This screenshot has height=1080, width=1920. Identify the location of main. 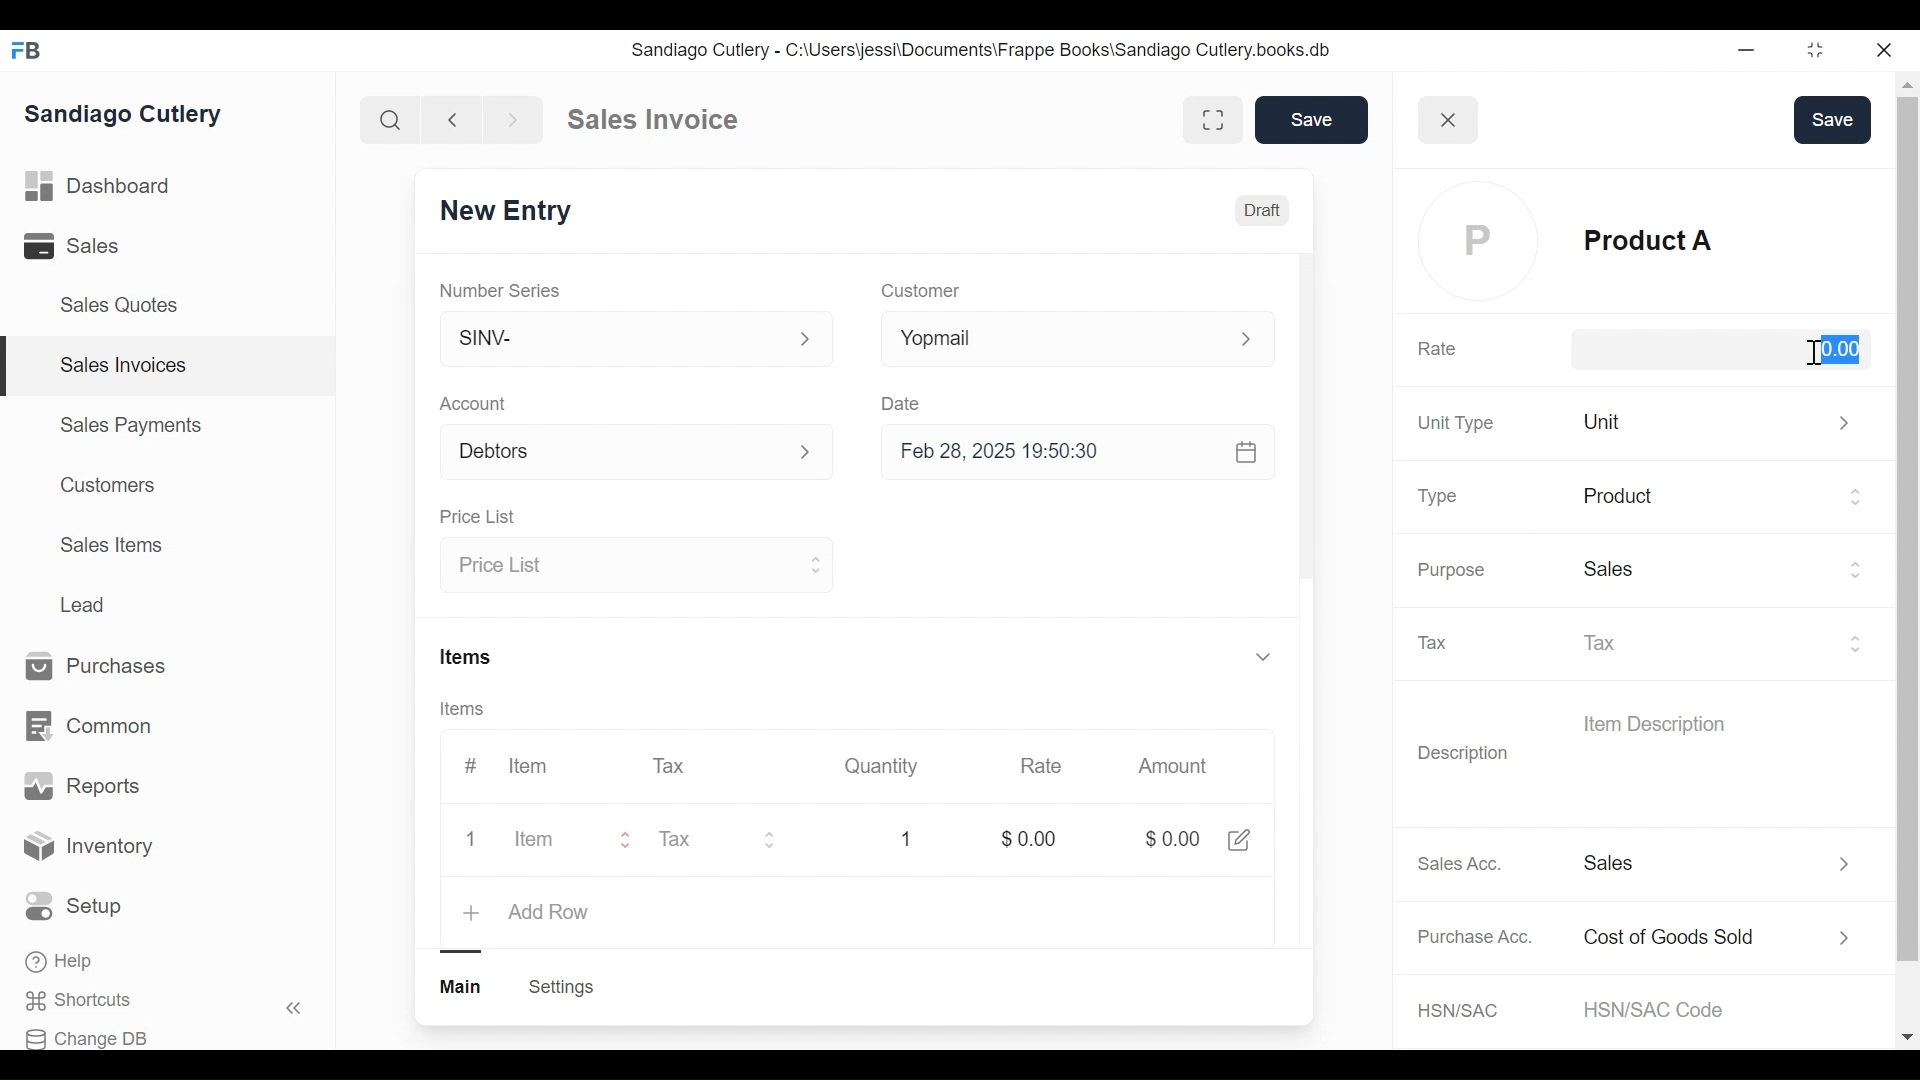
(463, 987).